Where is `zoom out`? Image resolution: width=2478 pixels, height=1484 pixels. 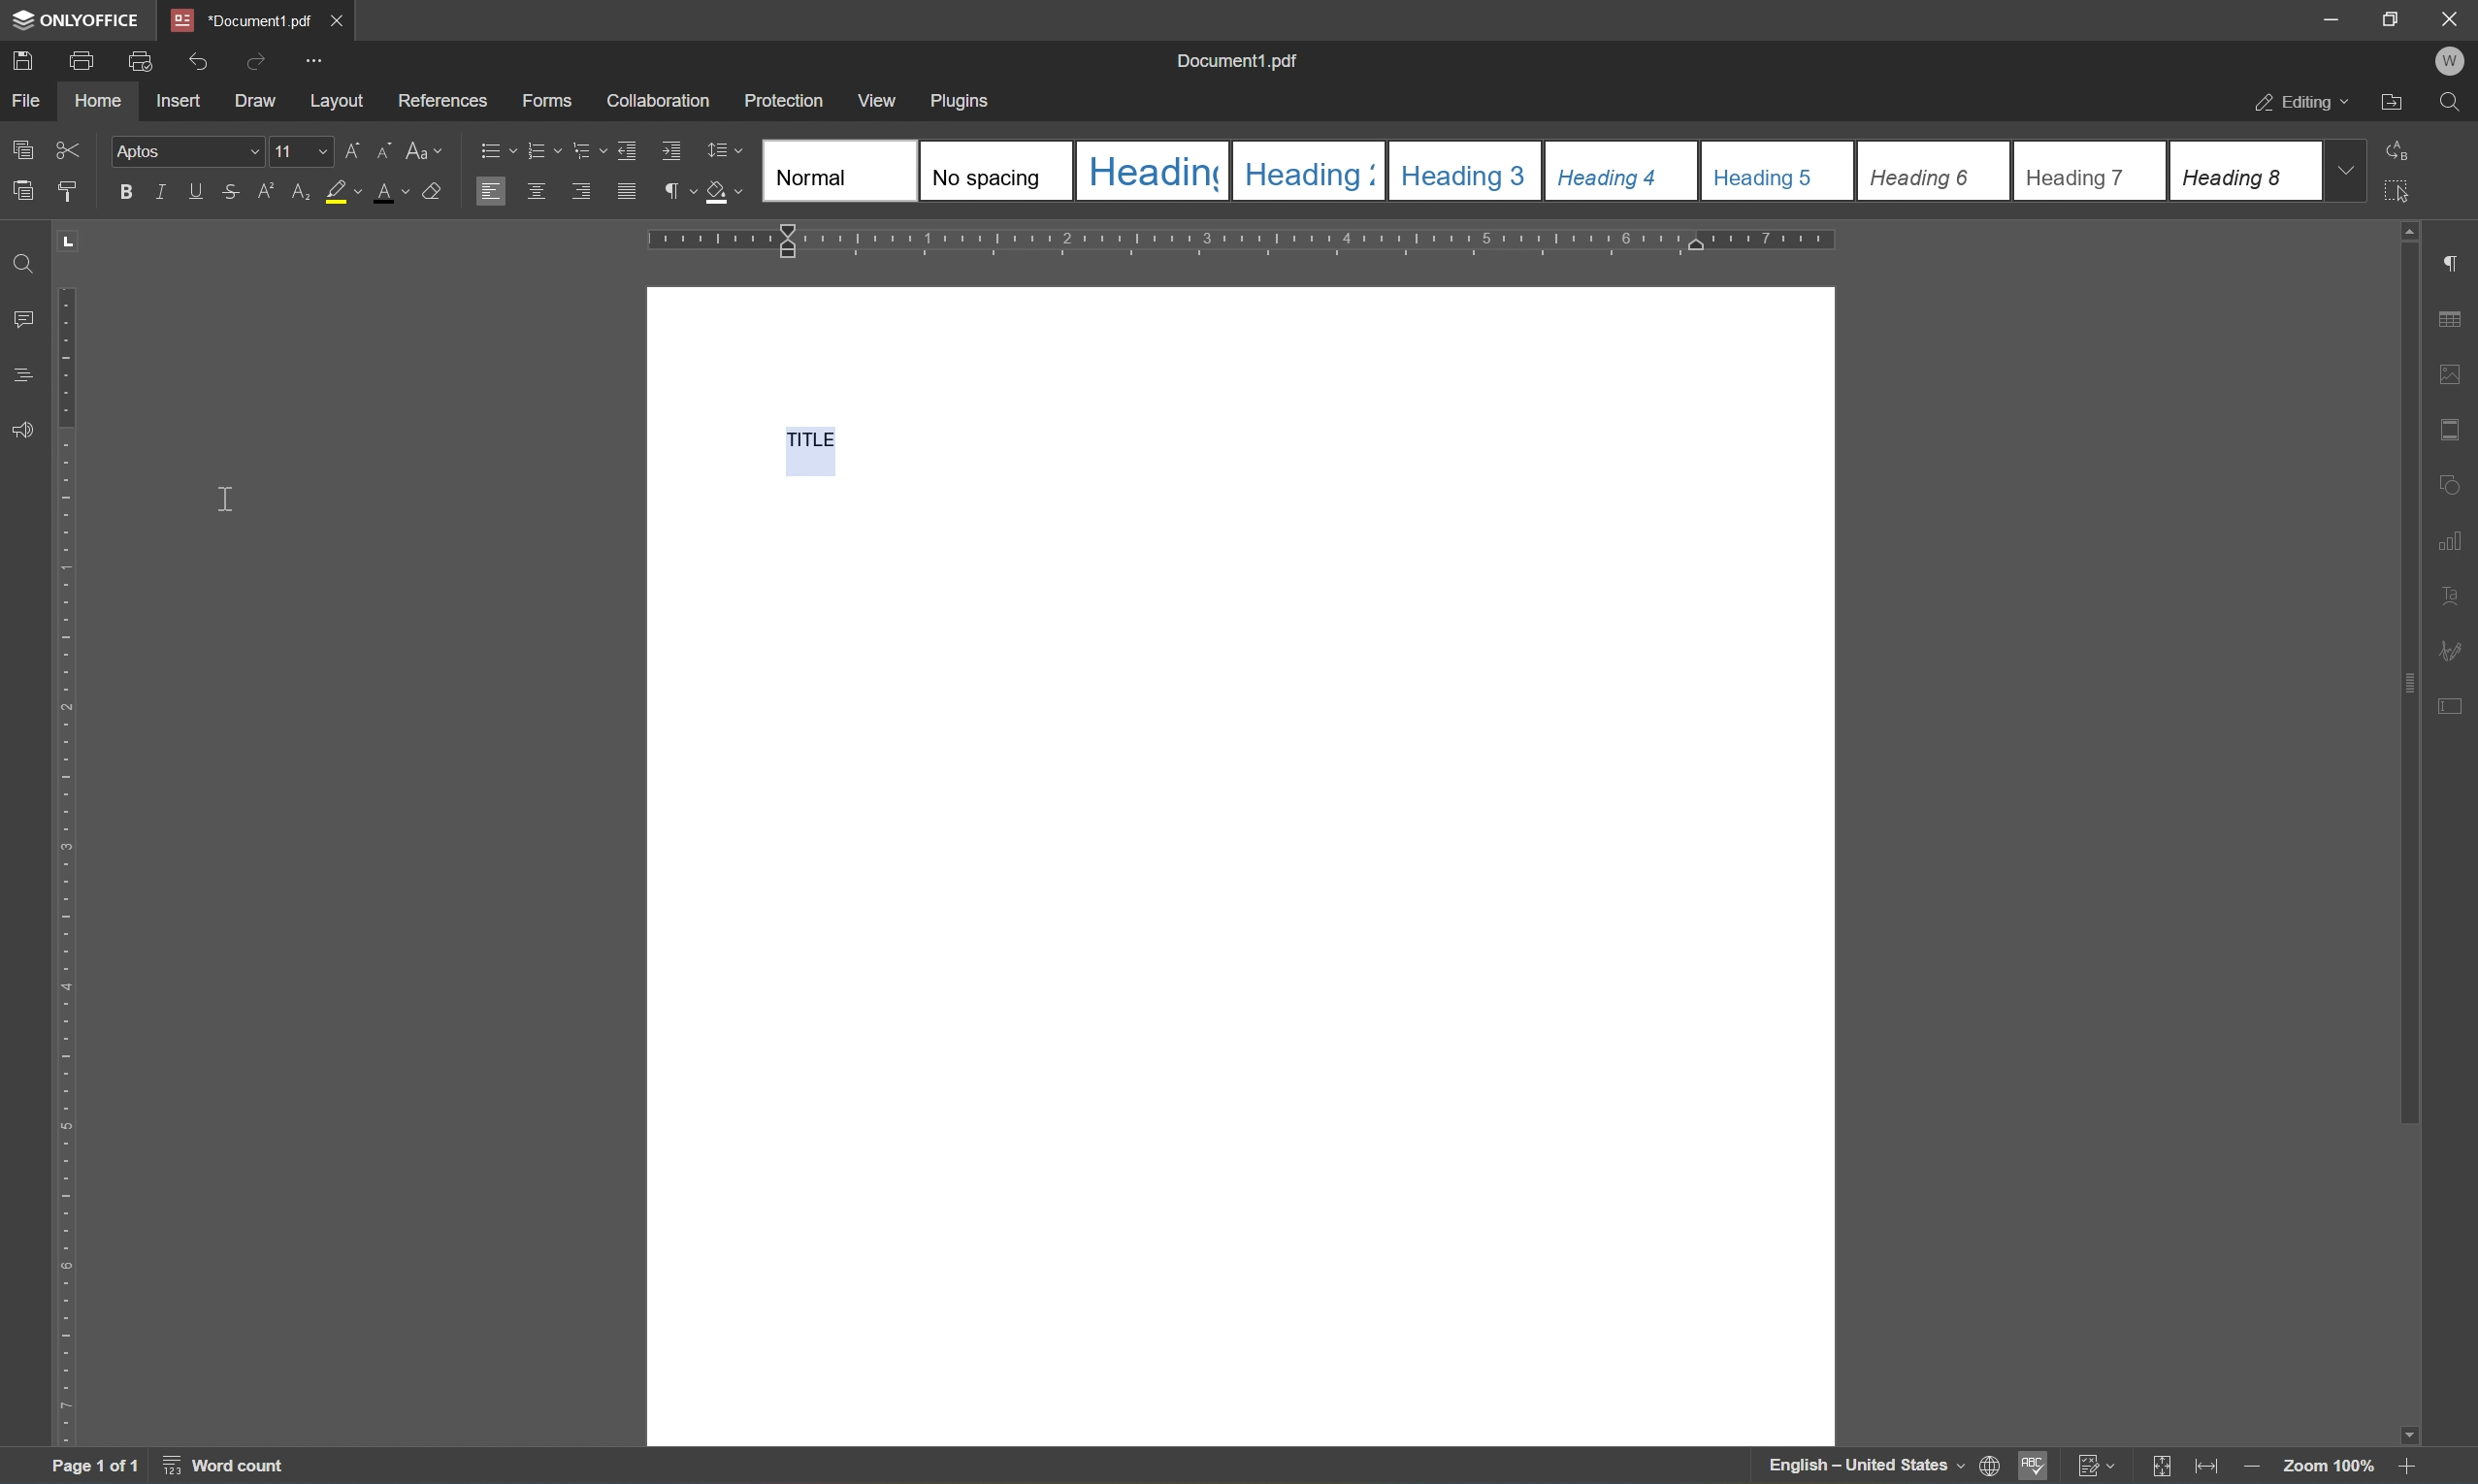 zoom out is located at coordinates (2251, 1467).